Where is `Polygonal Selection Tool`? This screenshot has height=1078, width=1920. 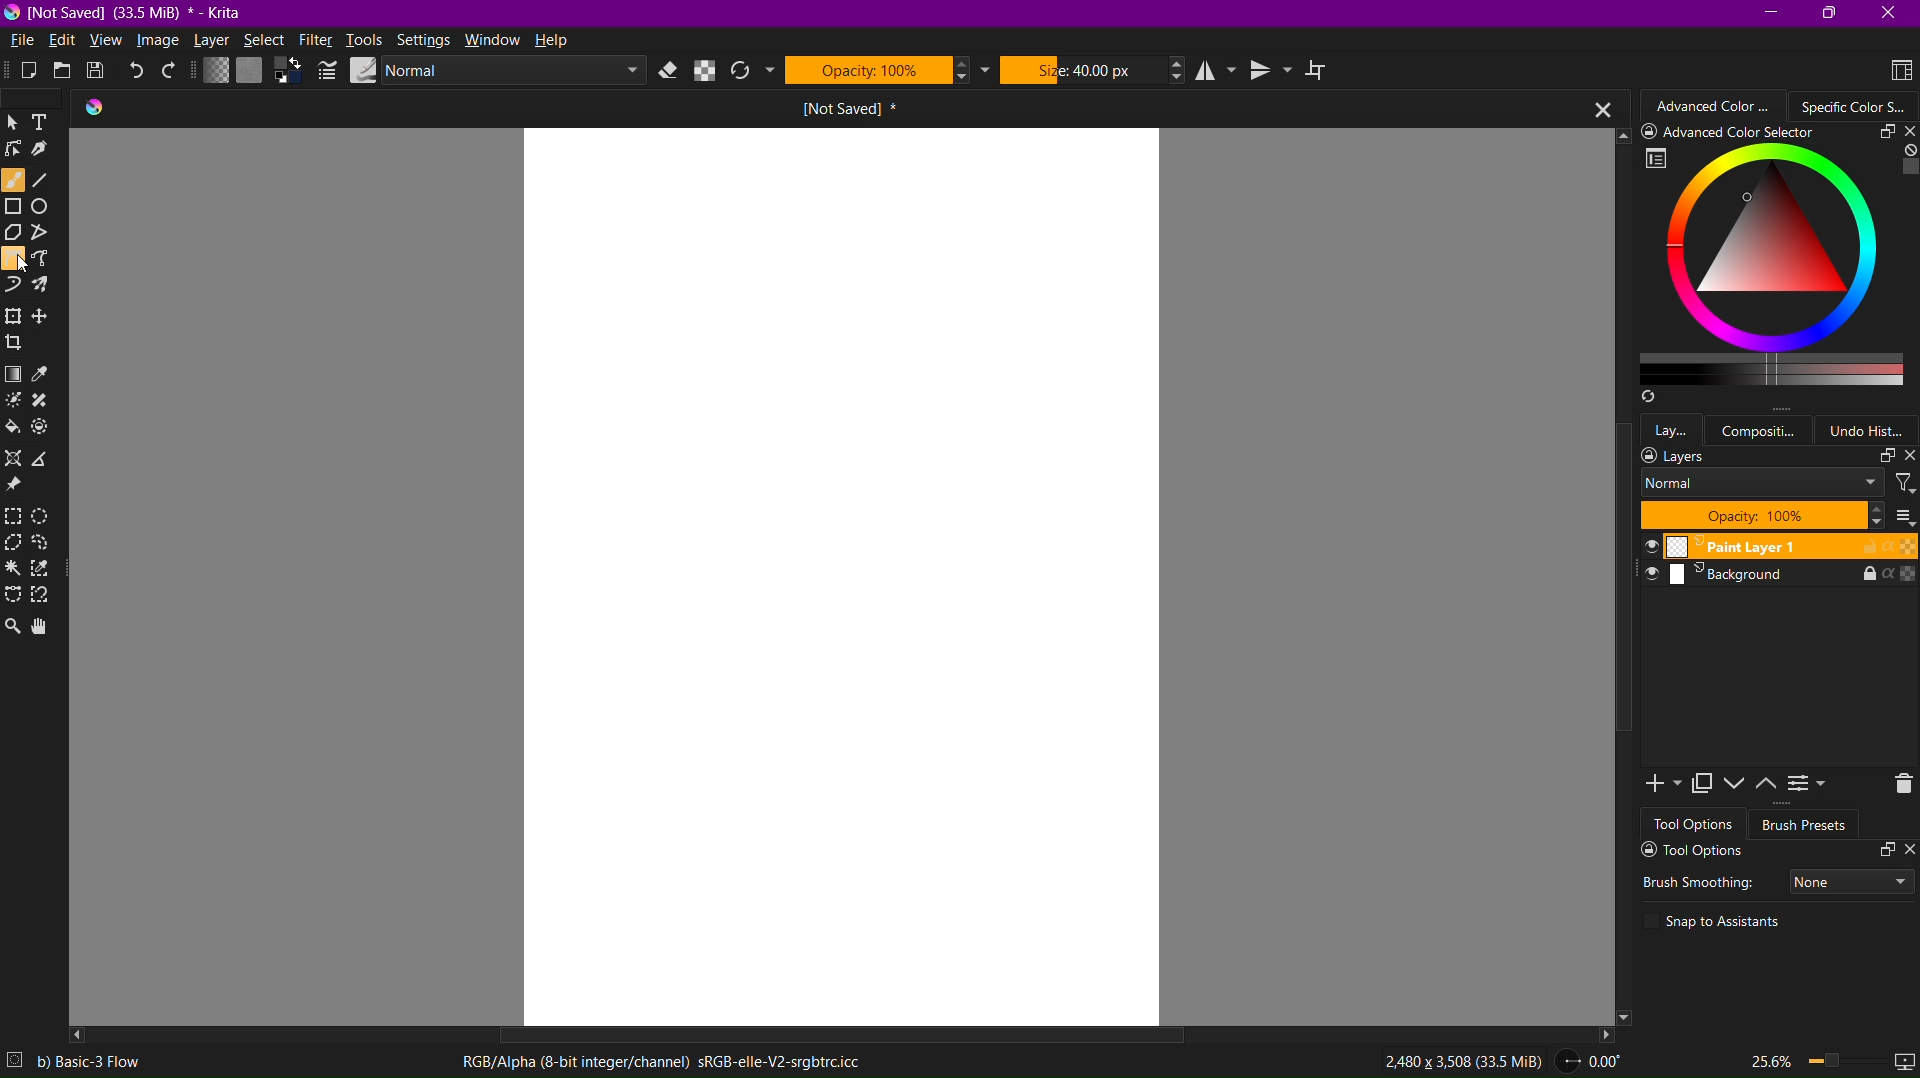 Polygonal Selection Tool is located at coordinates (16, 544).